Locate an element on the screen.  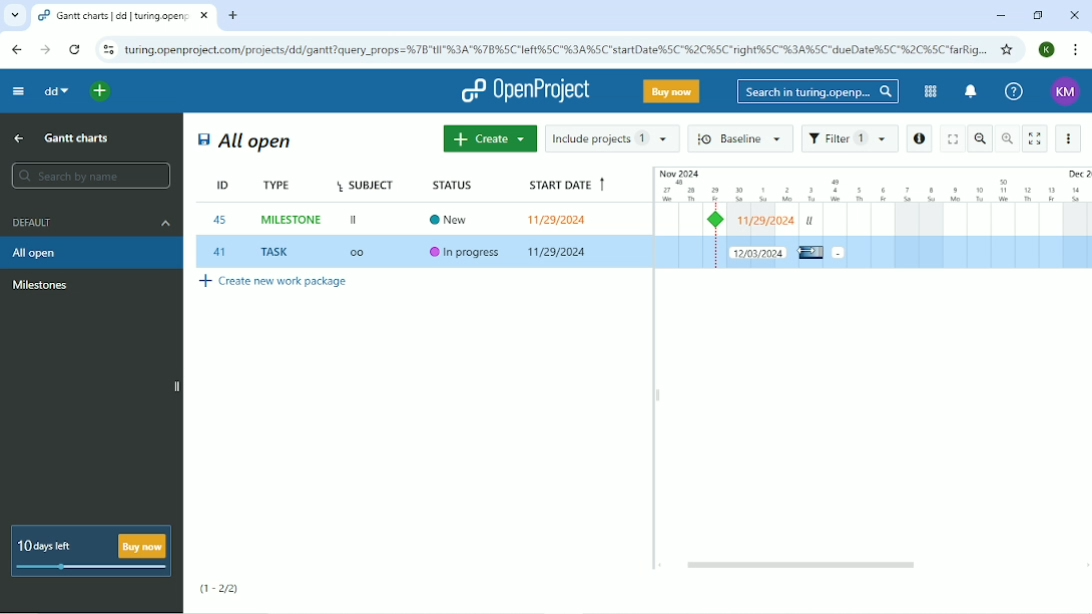
Gantt charts is located at coordinates (79, 137).